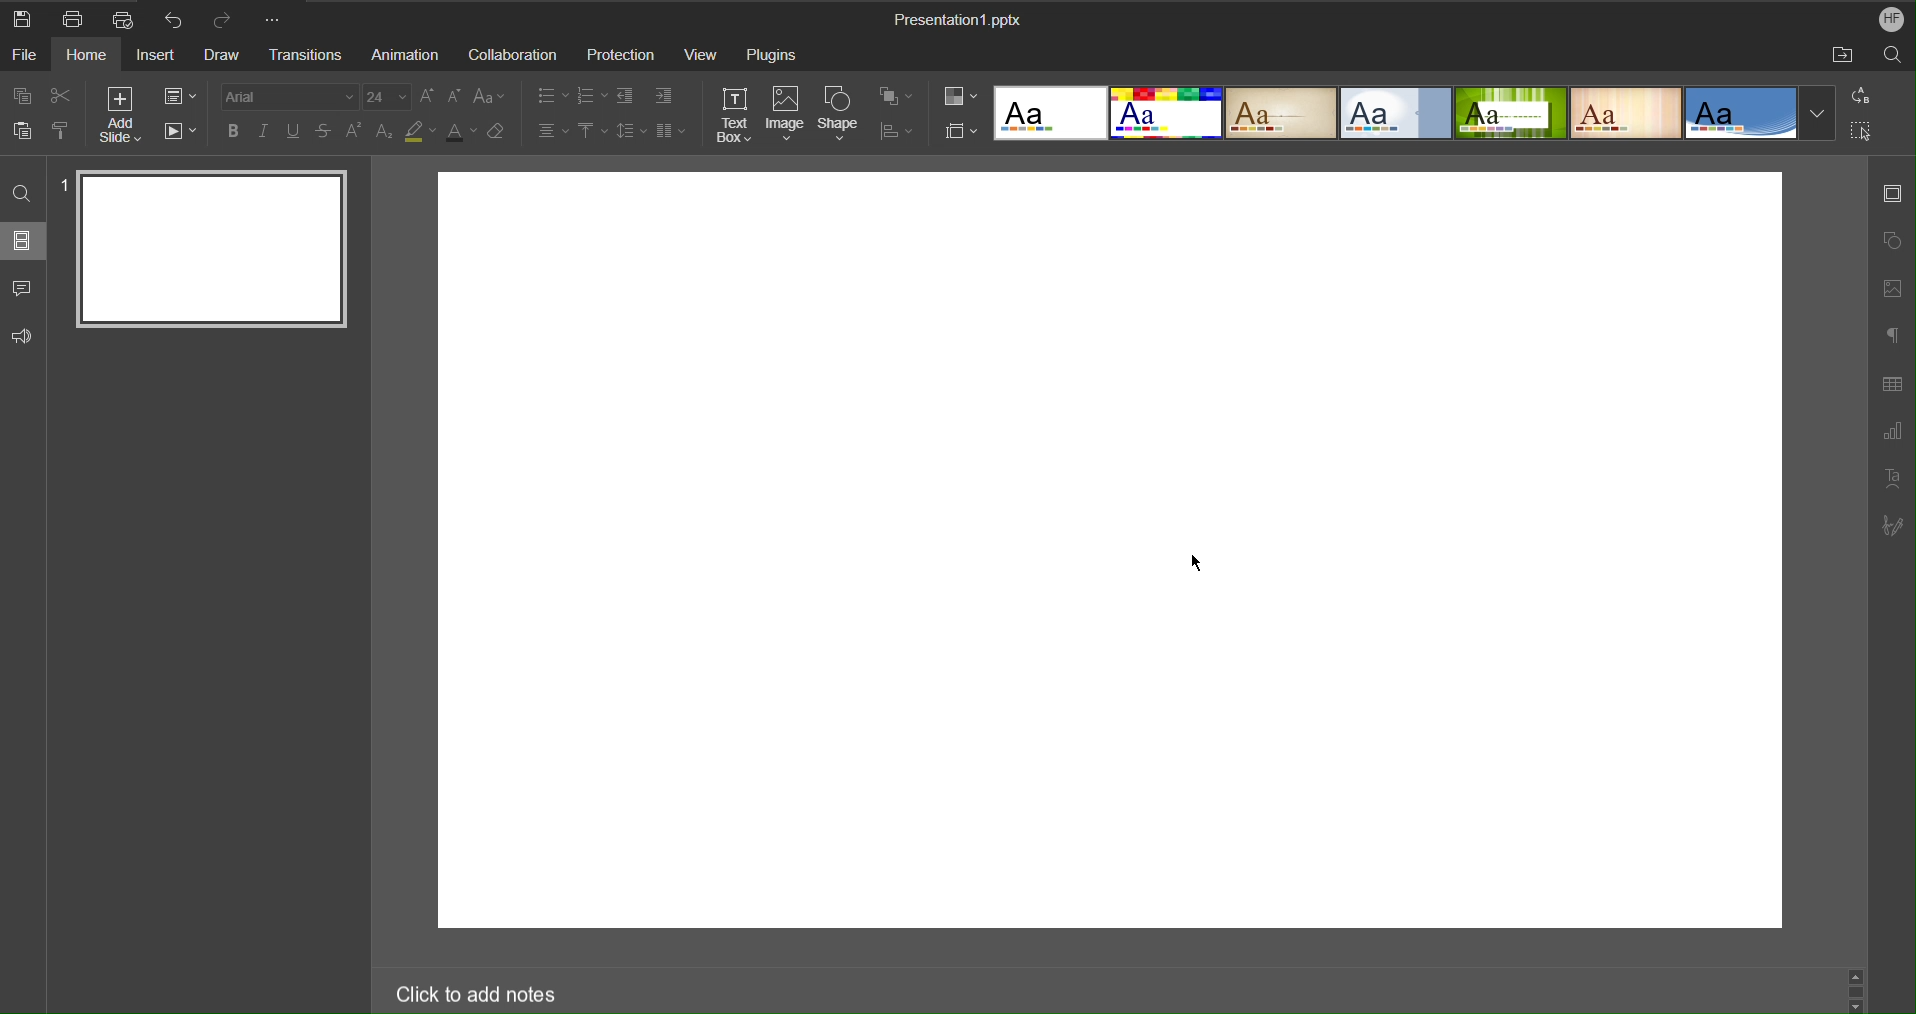 The image size is (1916, 1014). Describe the element at coordinates (509, 52) in the screenshot. I see `Collaboration` at that location.